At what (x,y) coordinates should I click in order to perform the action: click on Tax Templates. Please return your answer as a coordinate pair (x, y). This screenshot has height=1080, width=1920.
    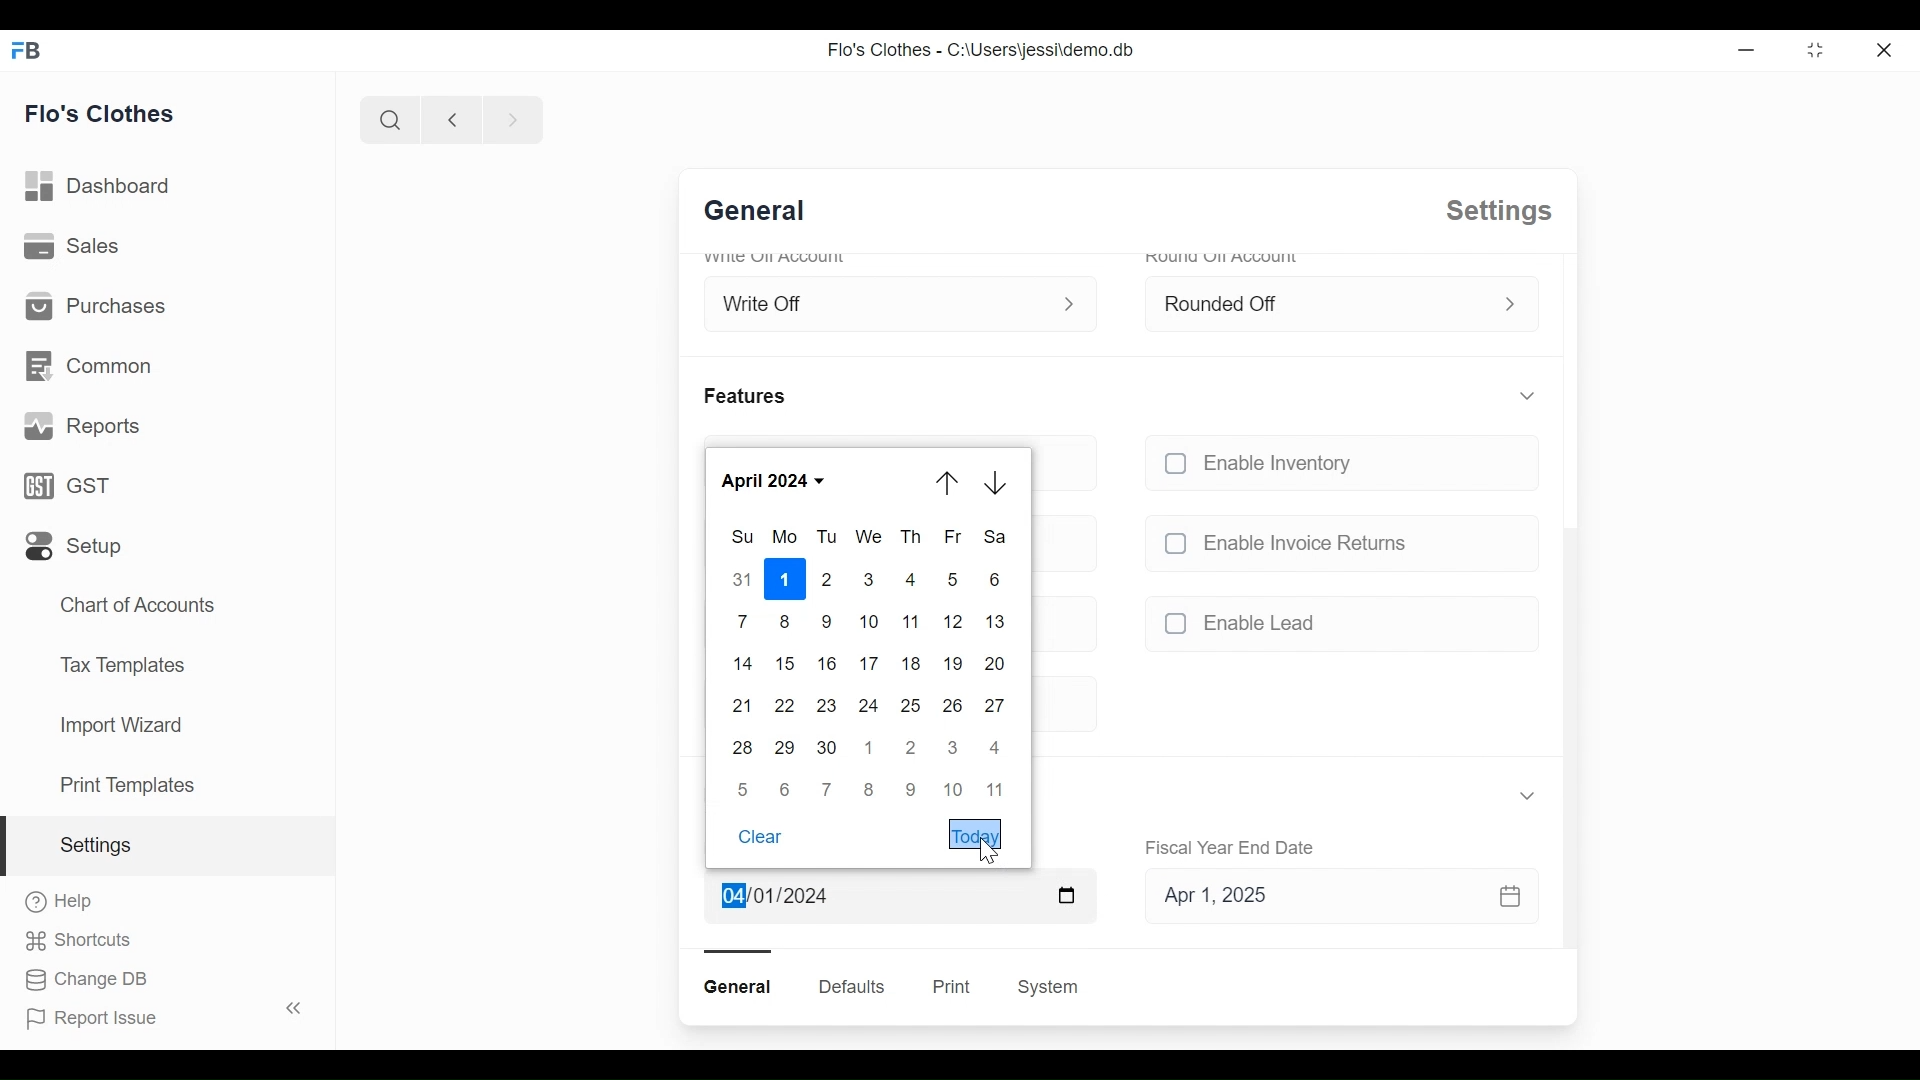
    Looking at the image, I should click on (122, 664).